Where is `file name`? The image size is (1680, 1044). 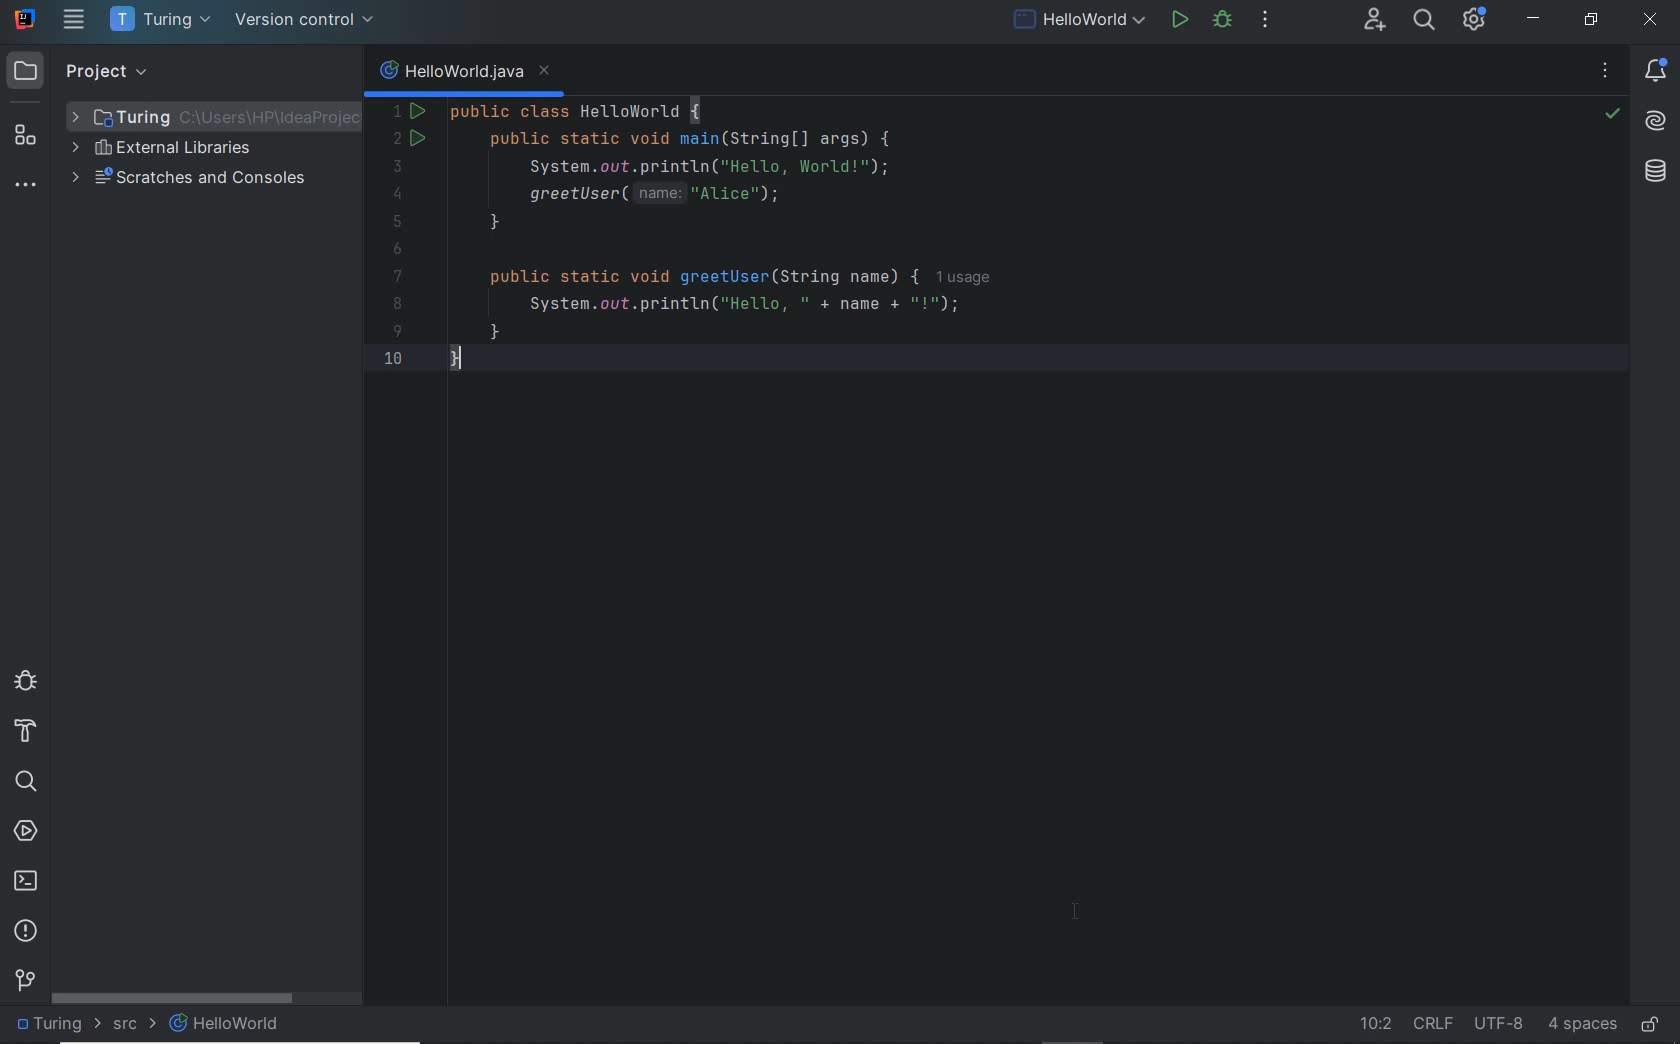
file name is located at coordinates (463, 71).